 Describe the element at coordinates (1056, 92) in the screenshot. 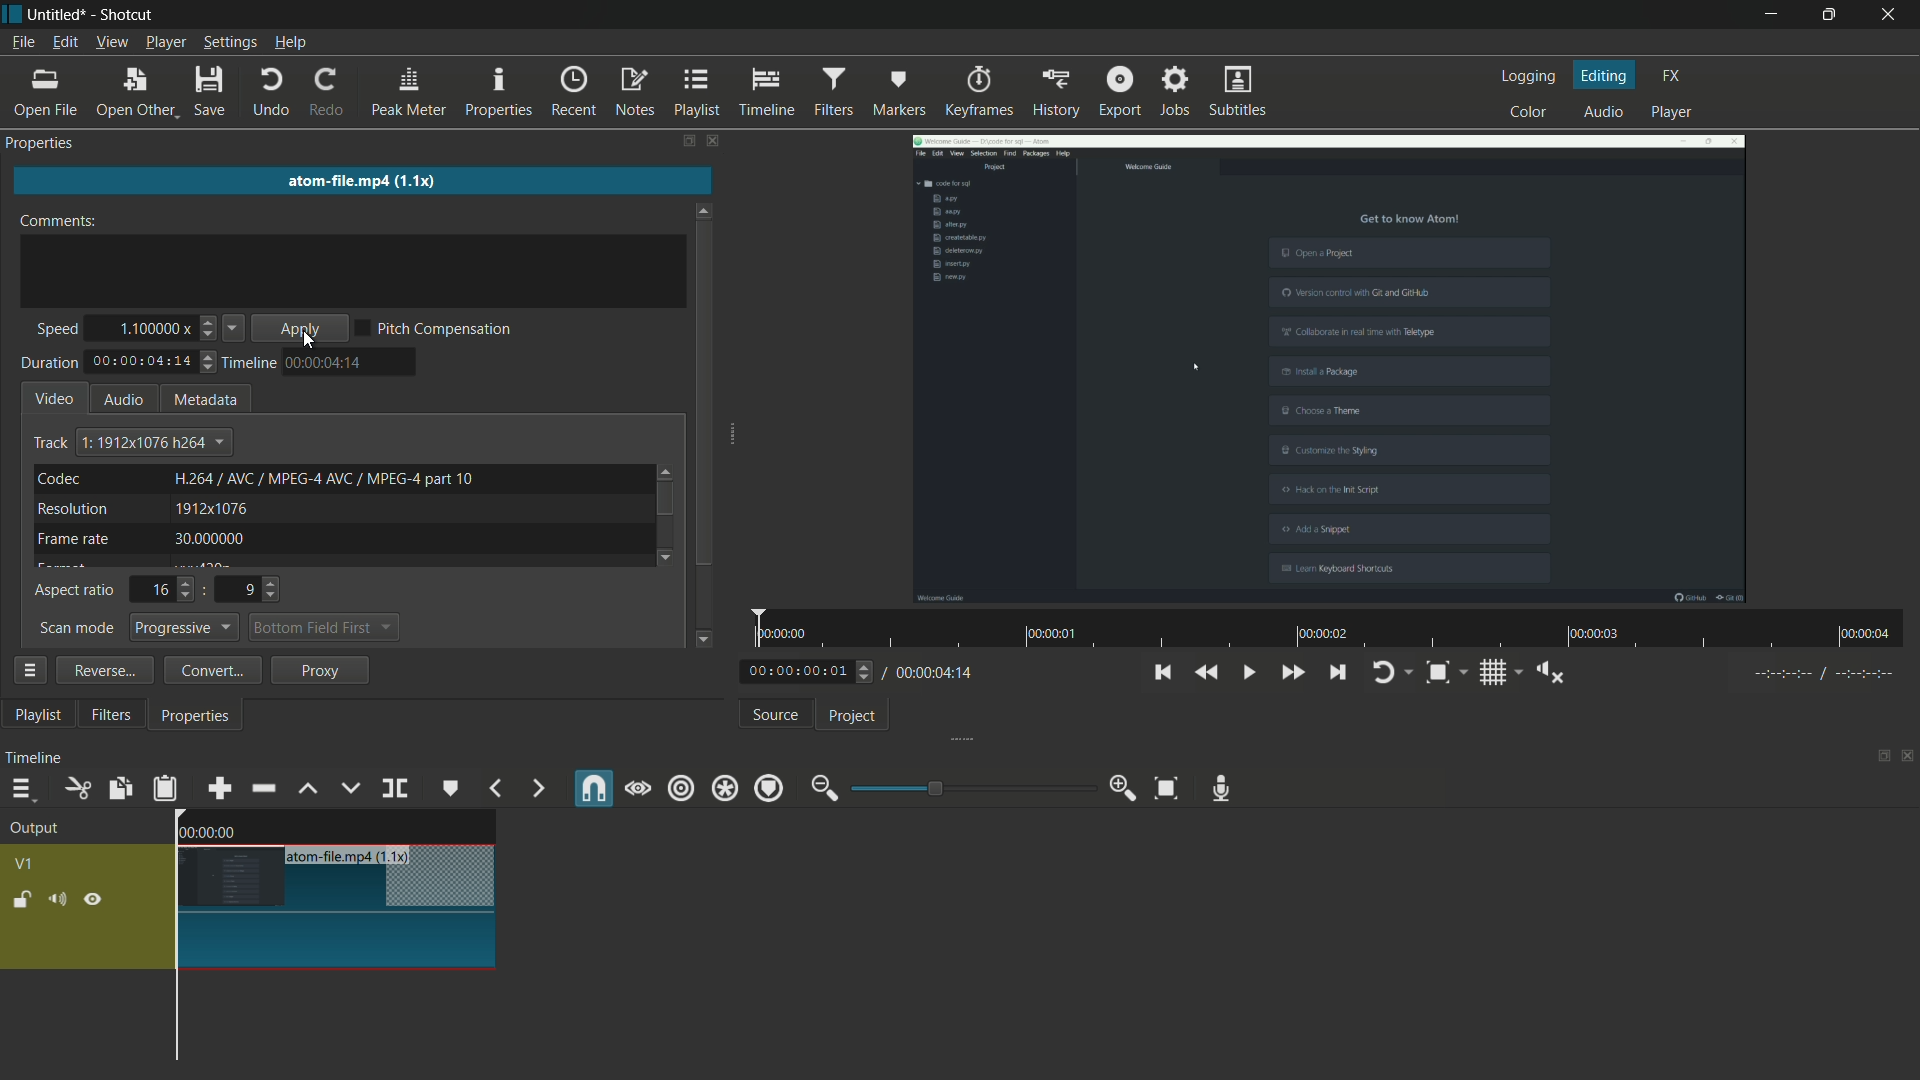

I see `history` at that location.